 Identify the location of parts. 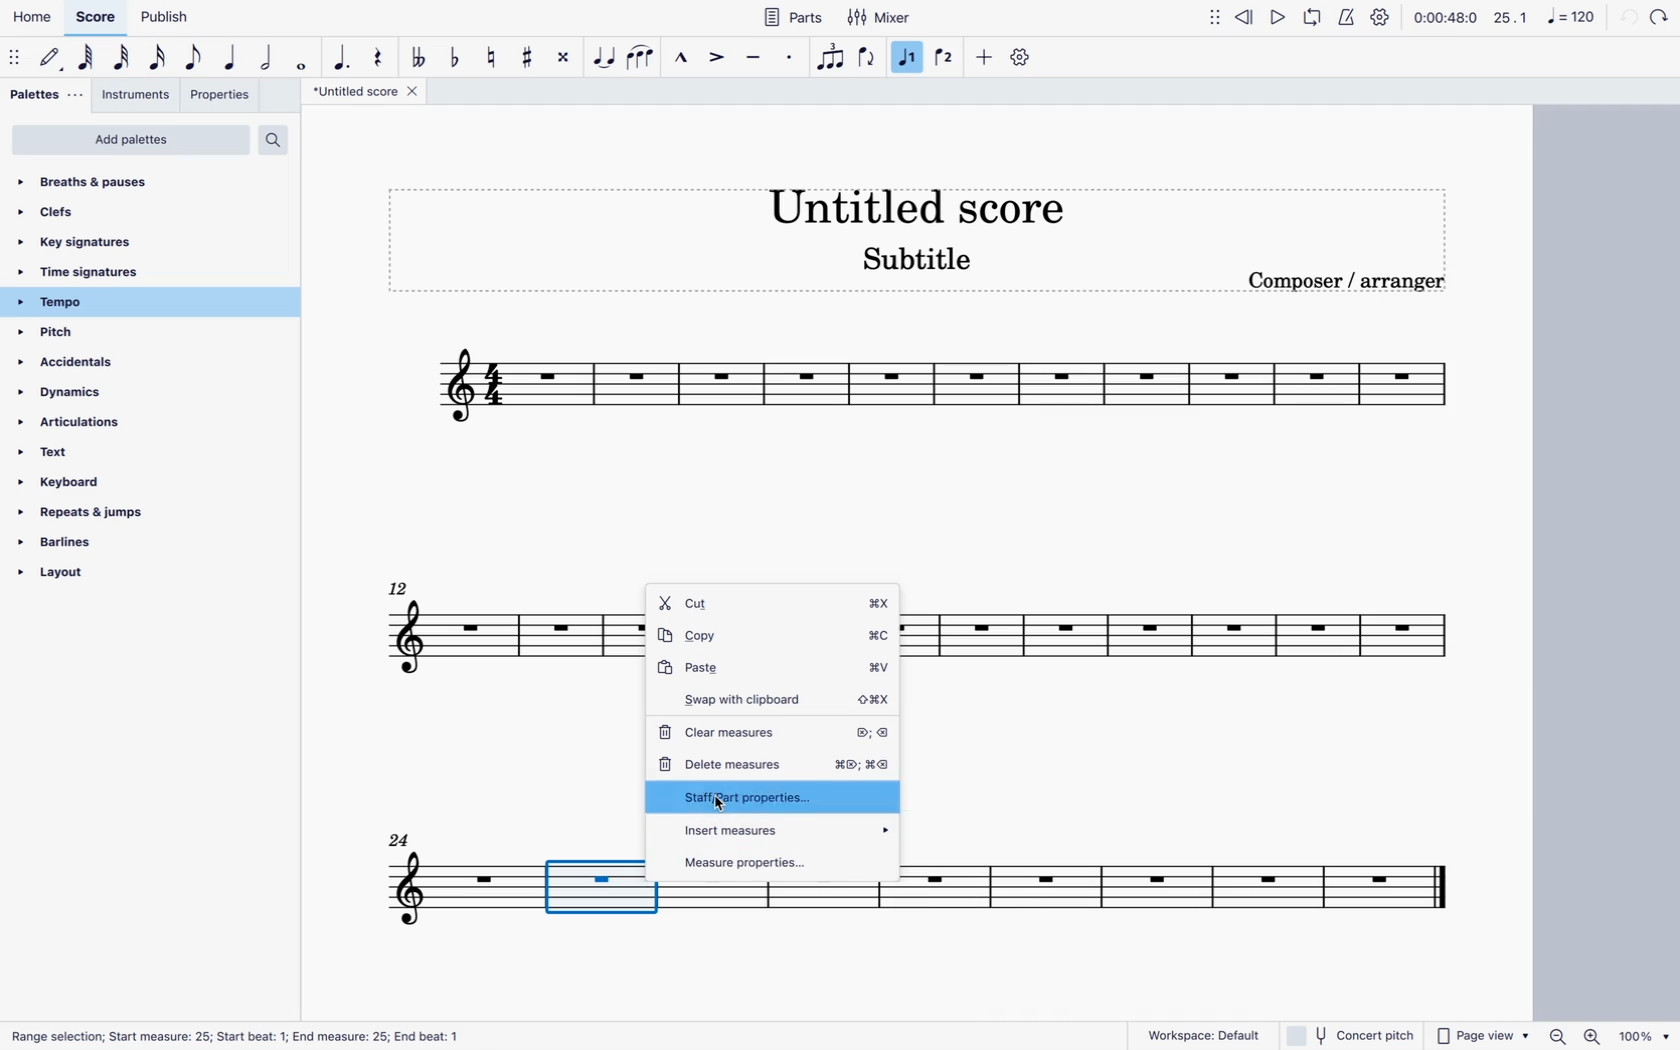
(792, 16).